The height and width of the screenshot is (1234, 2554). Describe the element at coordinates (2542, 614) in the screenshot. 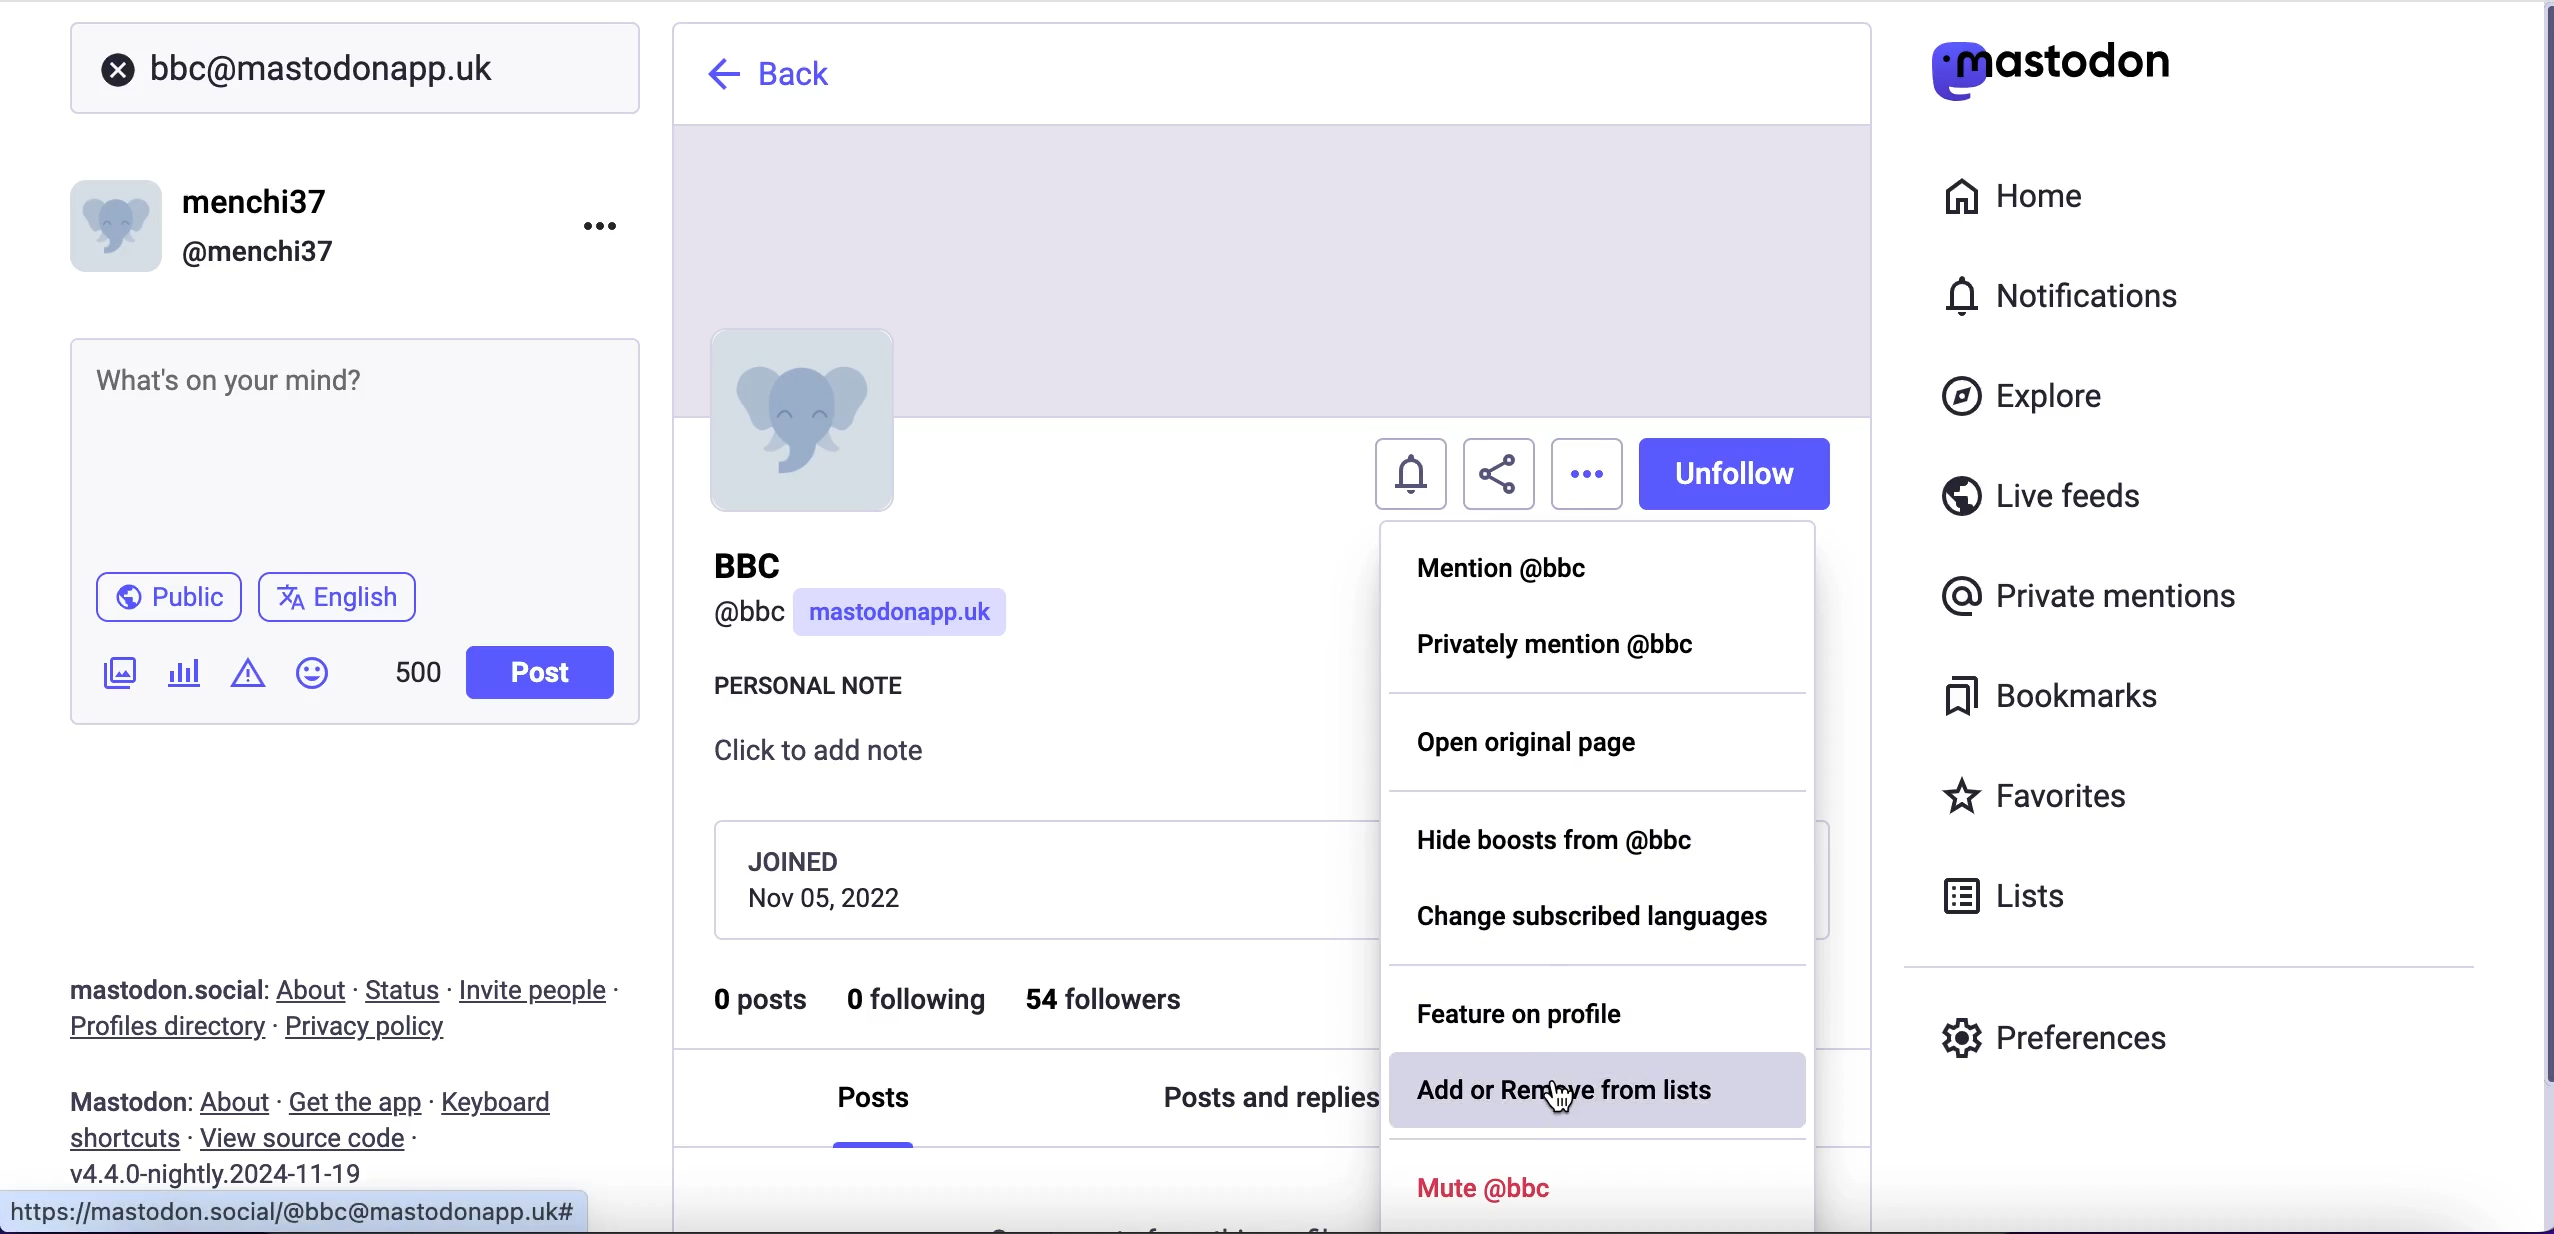

I see `scroll bar` at that location.